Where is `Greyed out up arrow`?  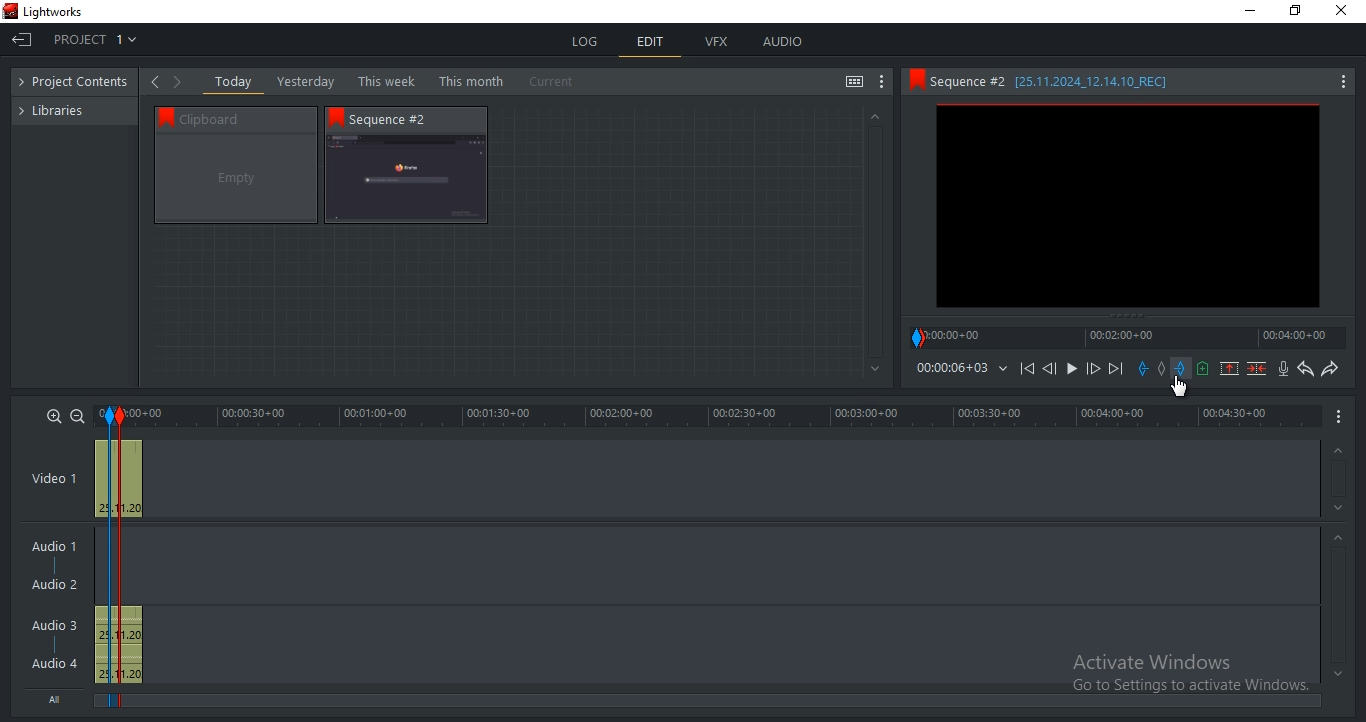 Greyed out up arrow is located at coordinates (1341, 540).